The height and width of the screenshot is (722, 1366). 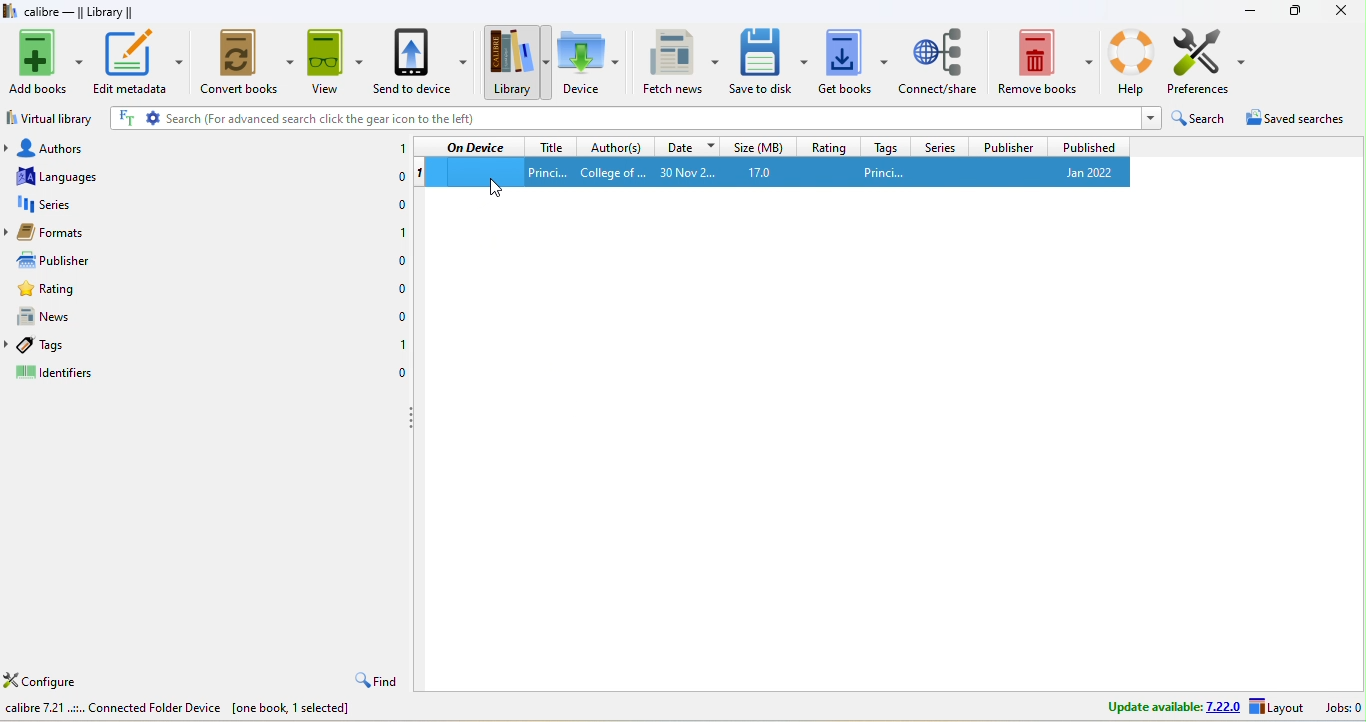 What do you see at coordinates (400, 262) in the screenshot?
I see `0` at bounding box center [400, 262].